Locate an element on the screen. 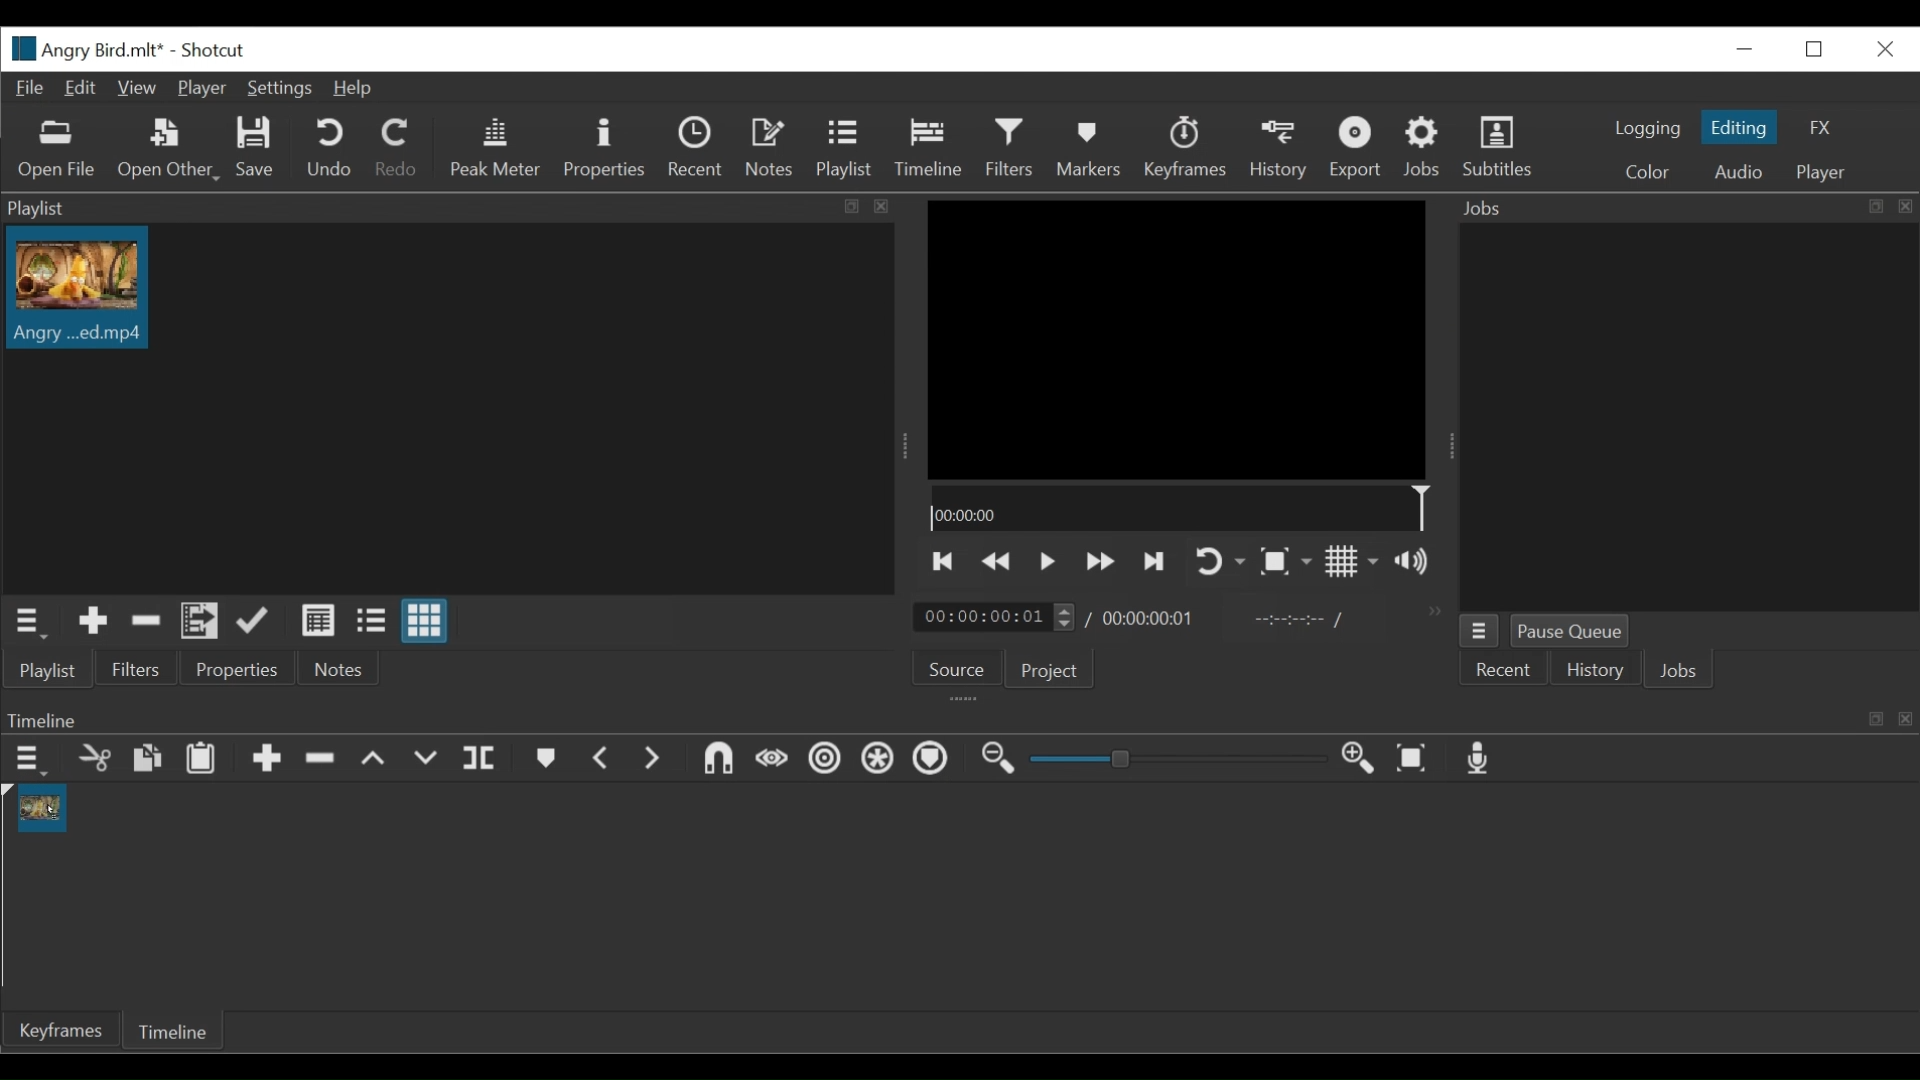 This screenshot has height=1080, width=1920. Undo is located at coordinates (332, 149).